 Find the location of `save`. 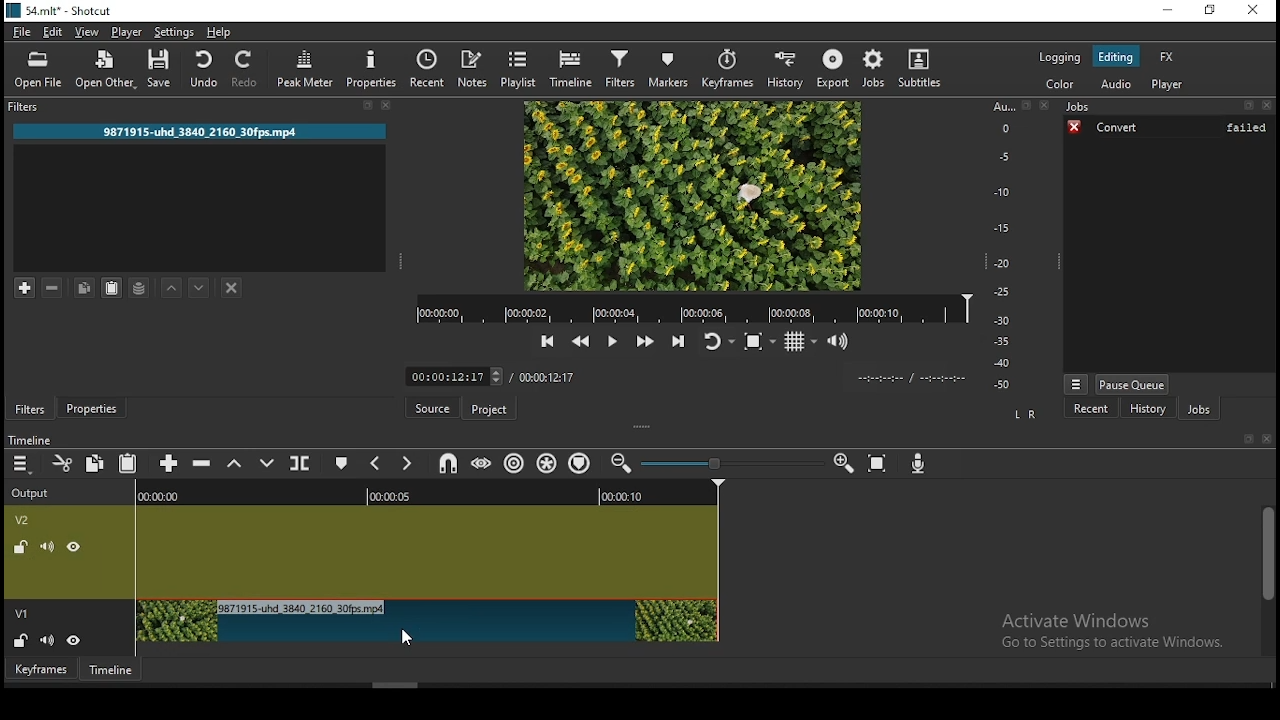

save is located at coordinates (160, 70).